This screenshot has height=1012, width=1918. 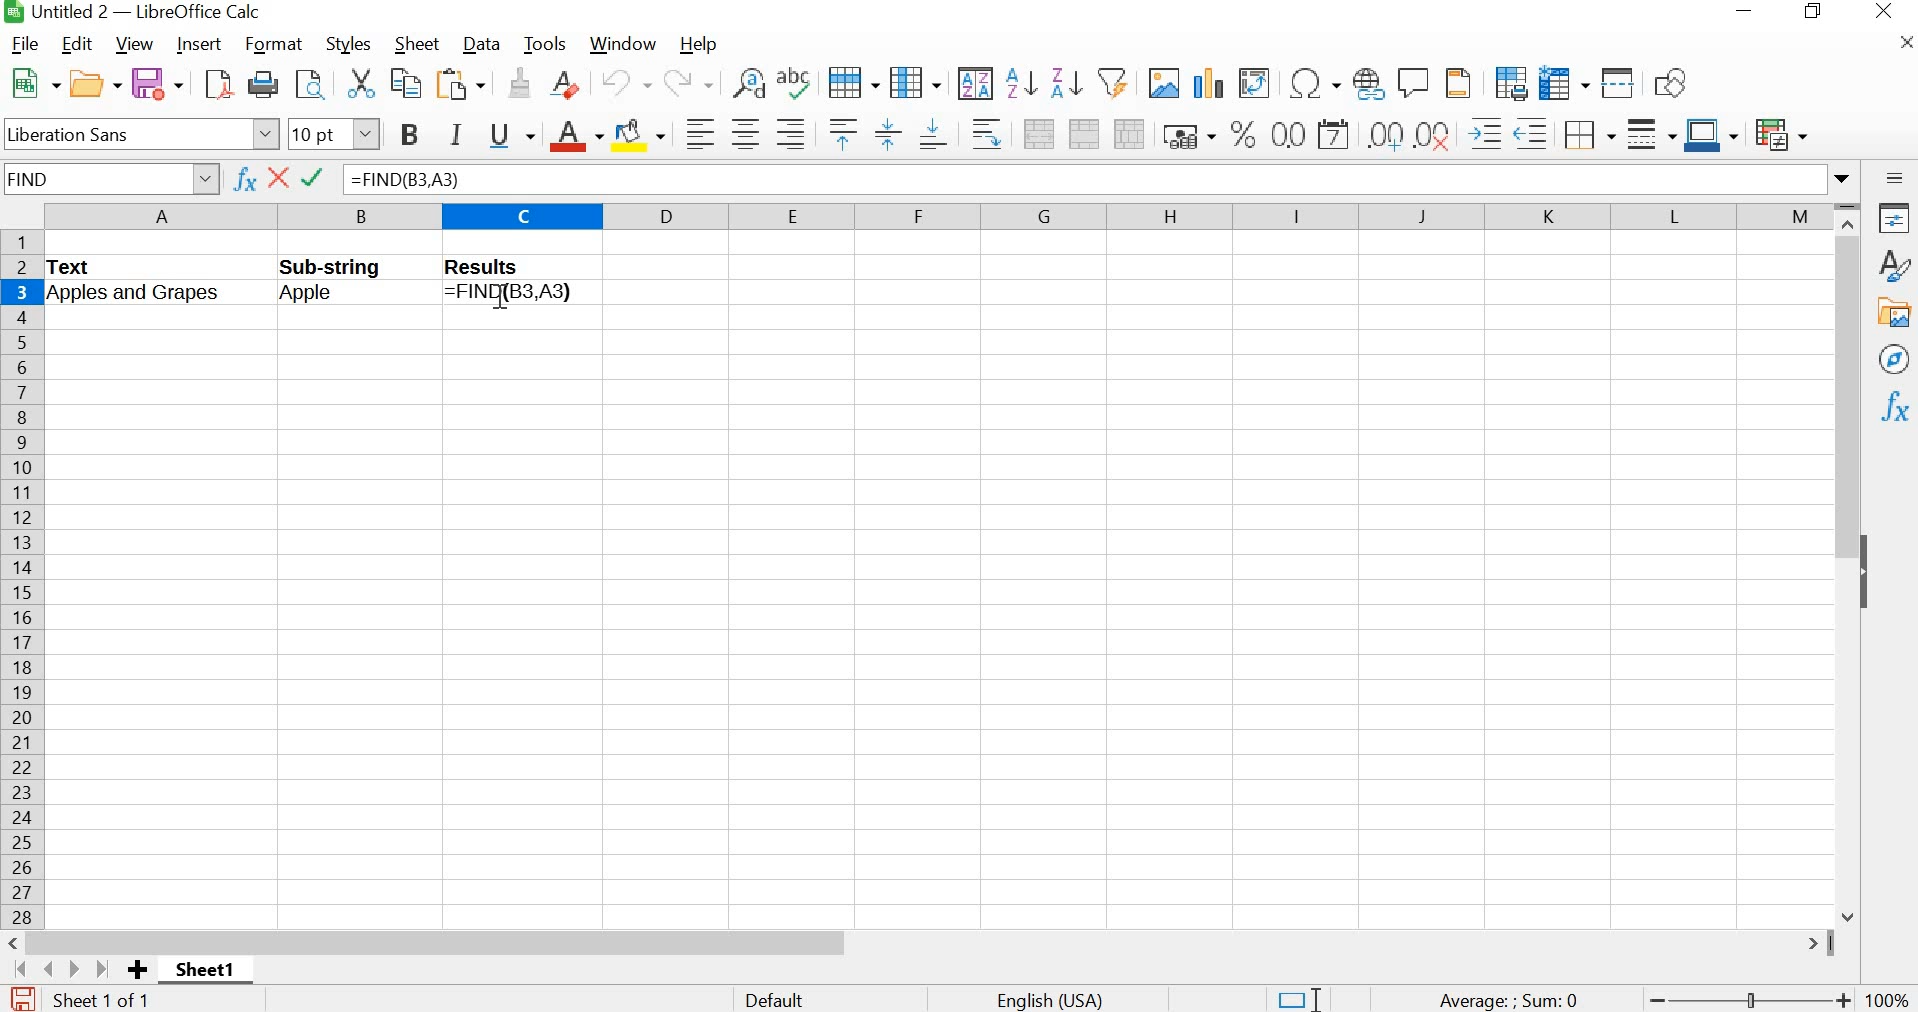 What do you see at coordinates (1335, 134) in the screenshot?
I see `format as date` at bounding box center [1335, 134].